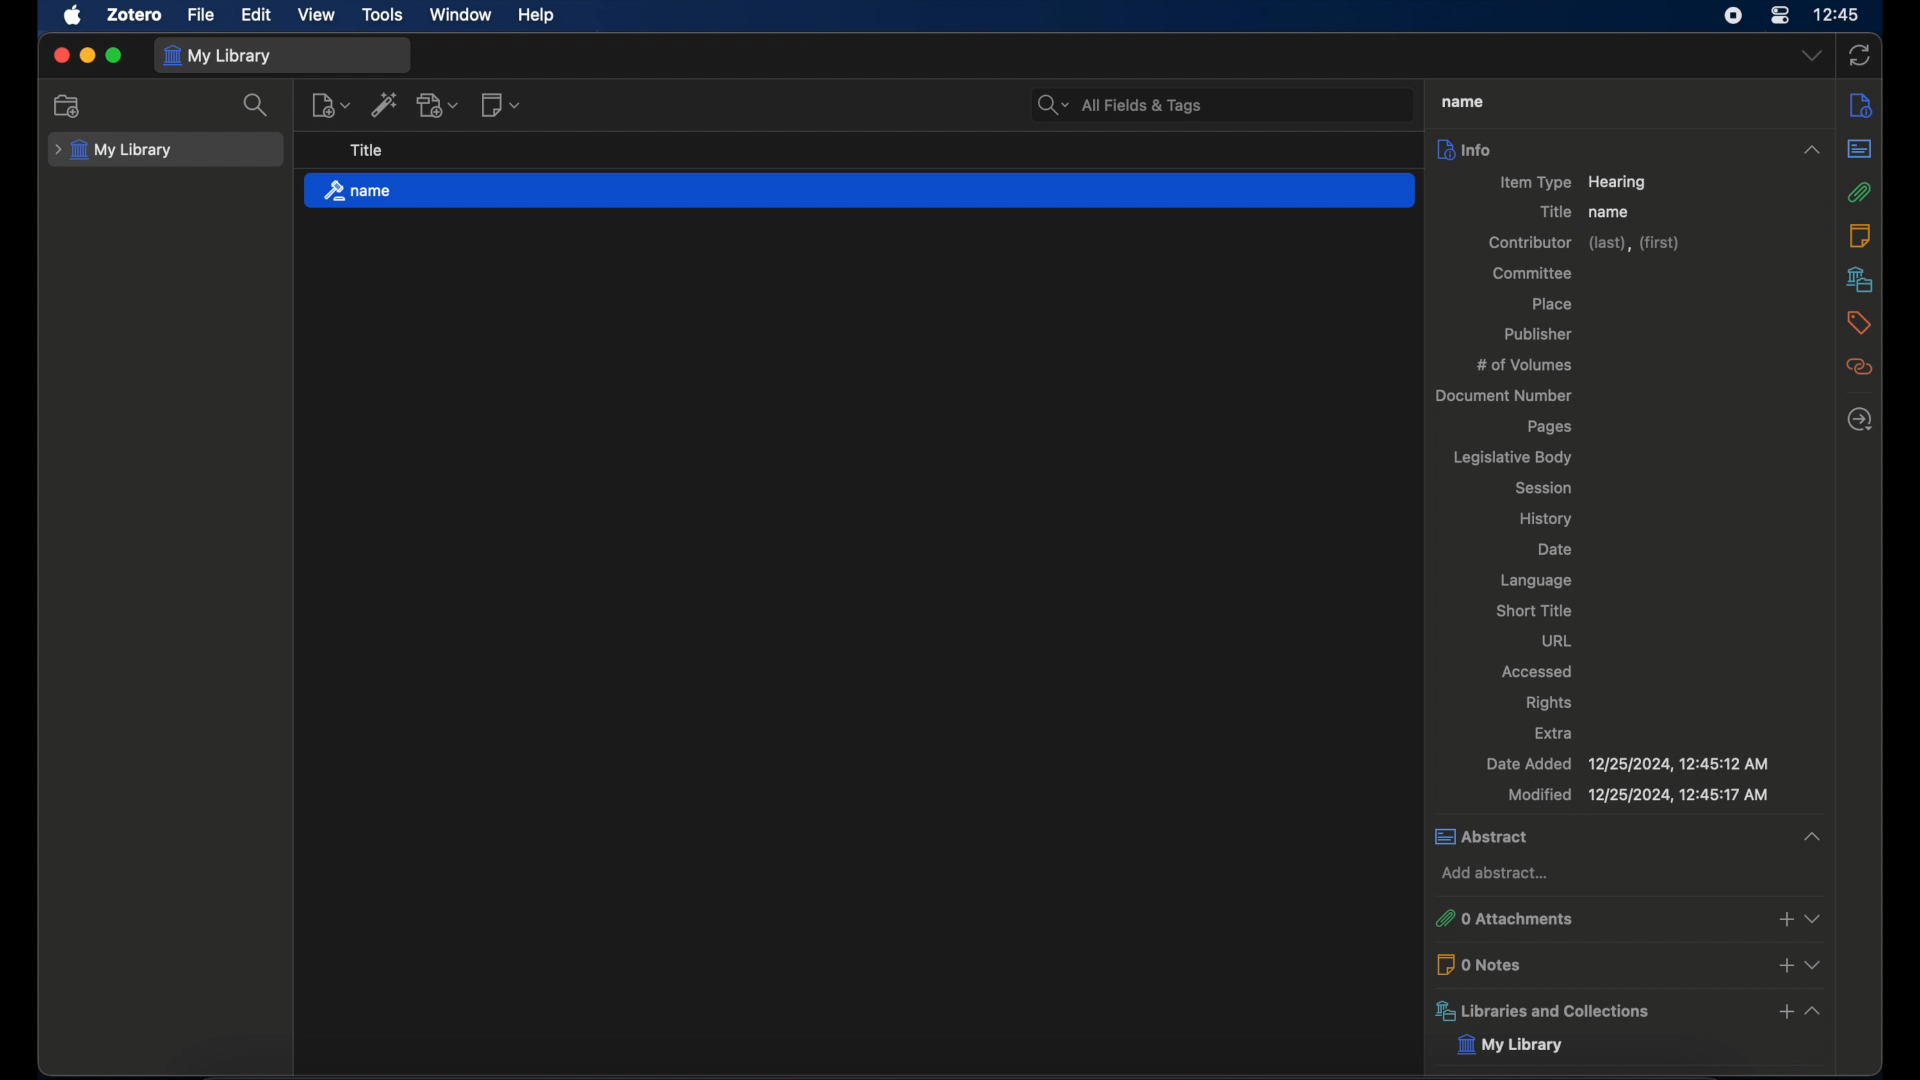 This screenshot has width=1920, height=1080. Describe the element at coordinates (385, 104) in the screenshot. I see `add item by identifier` at that location.